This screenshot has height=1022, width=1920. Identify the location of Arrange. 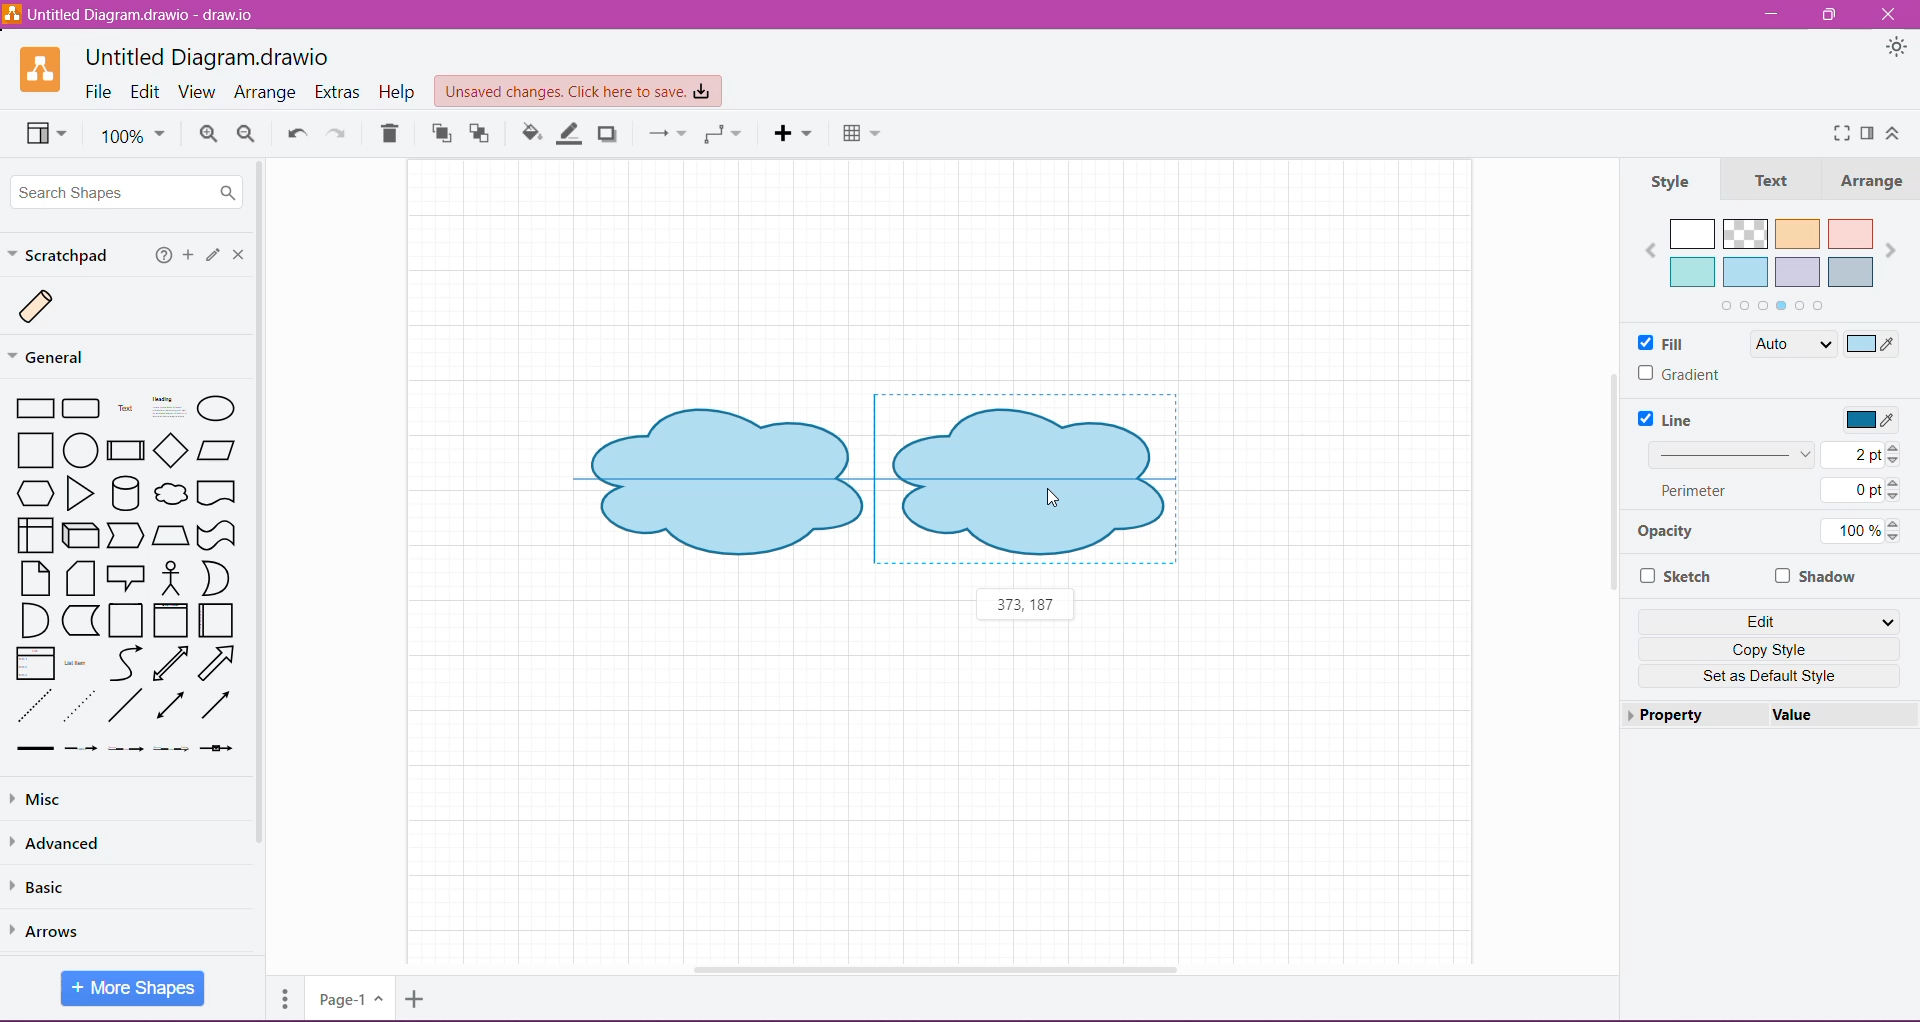
(267, 93).